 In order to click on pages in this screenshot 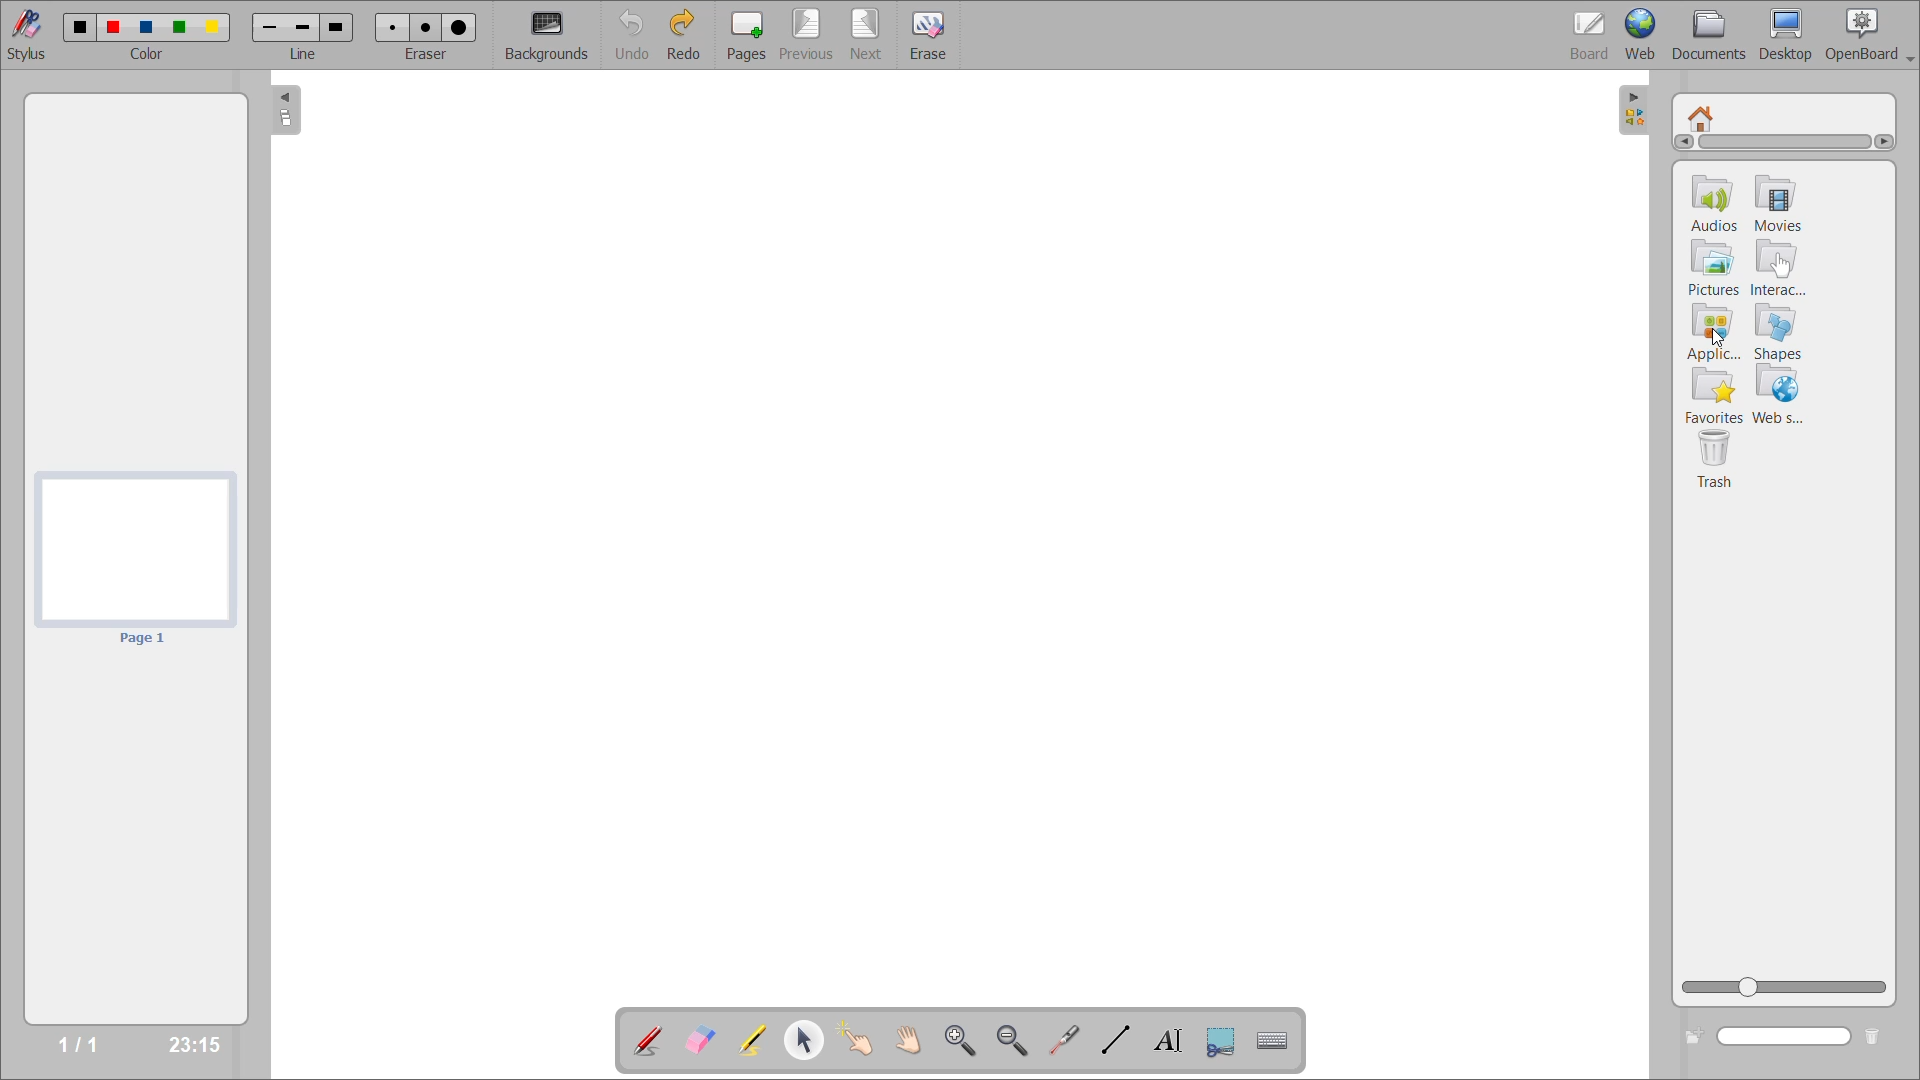, I will do `click(751, 32)`.